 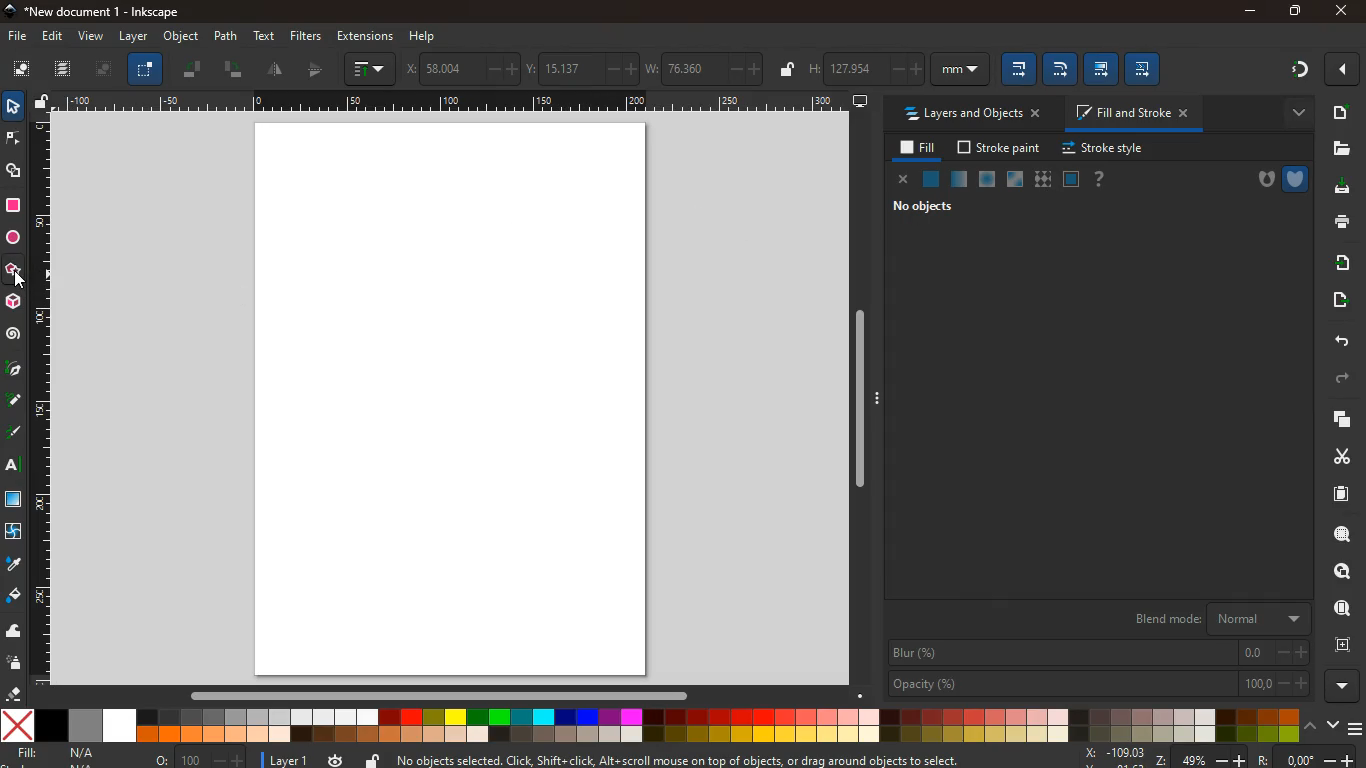 What do you see at coordinates (1214, 758) in the screenshot?
I see `zoom` at bounding box center [1214, 758].